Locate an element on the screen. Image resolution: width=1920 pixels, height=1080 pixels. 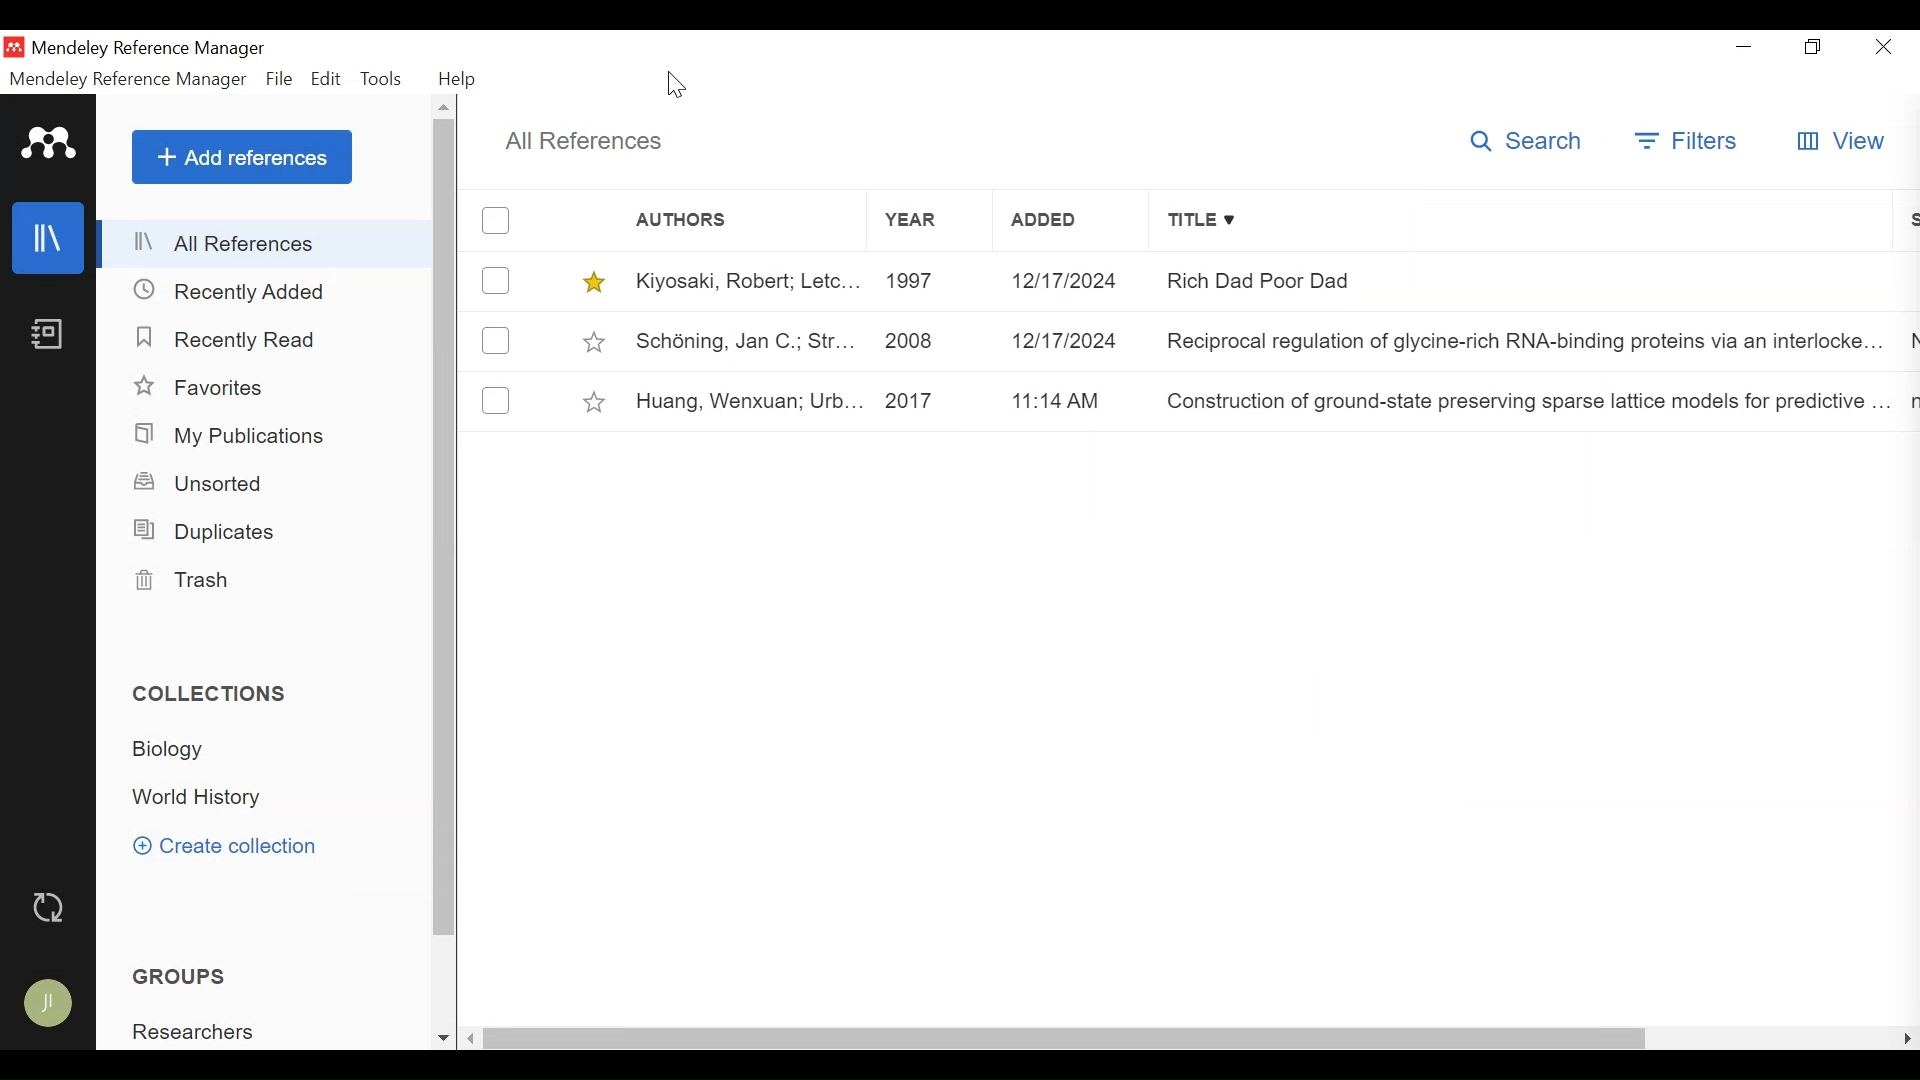
Duplicates is located at coordinates (211, 532).